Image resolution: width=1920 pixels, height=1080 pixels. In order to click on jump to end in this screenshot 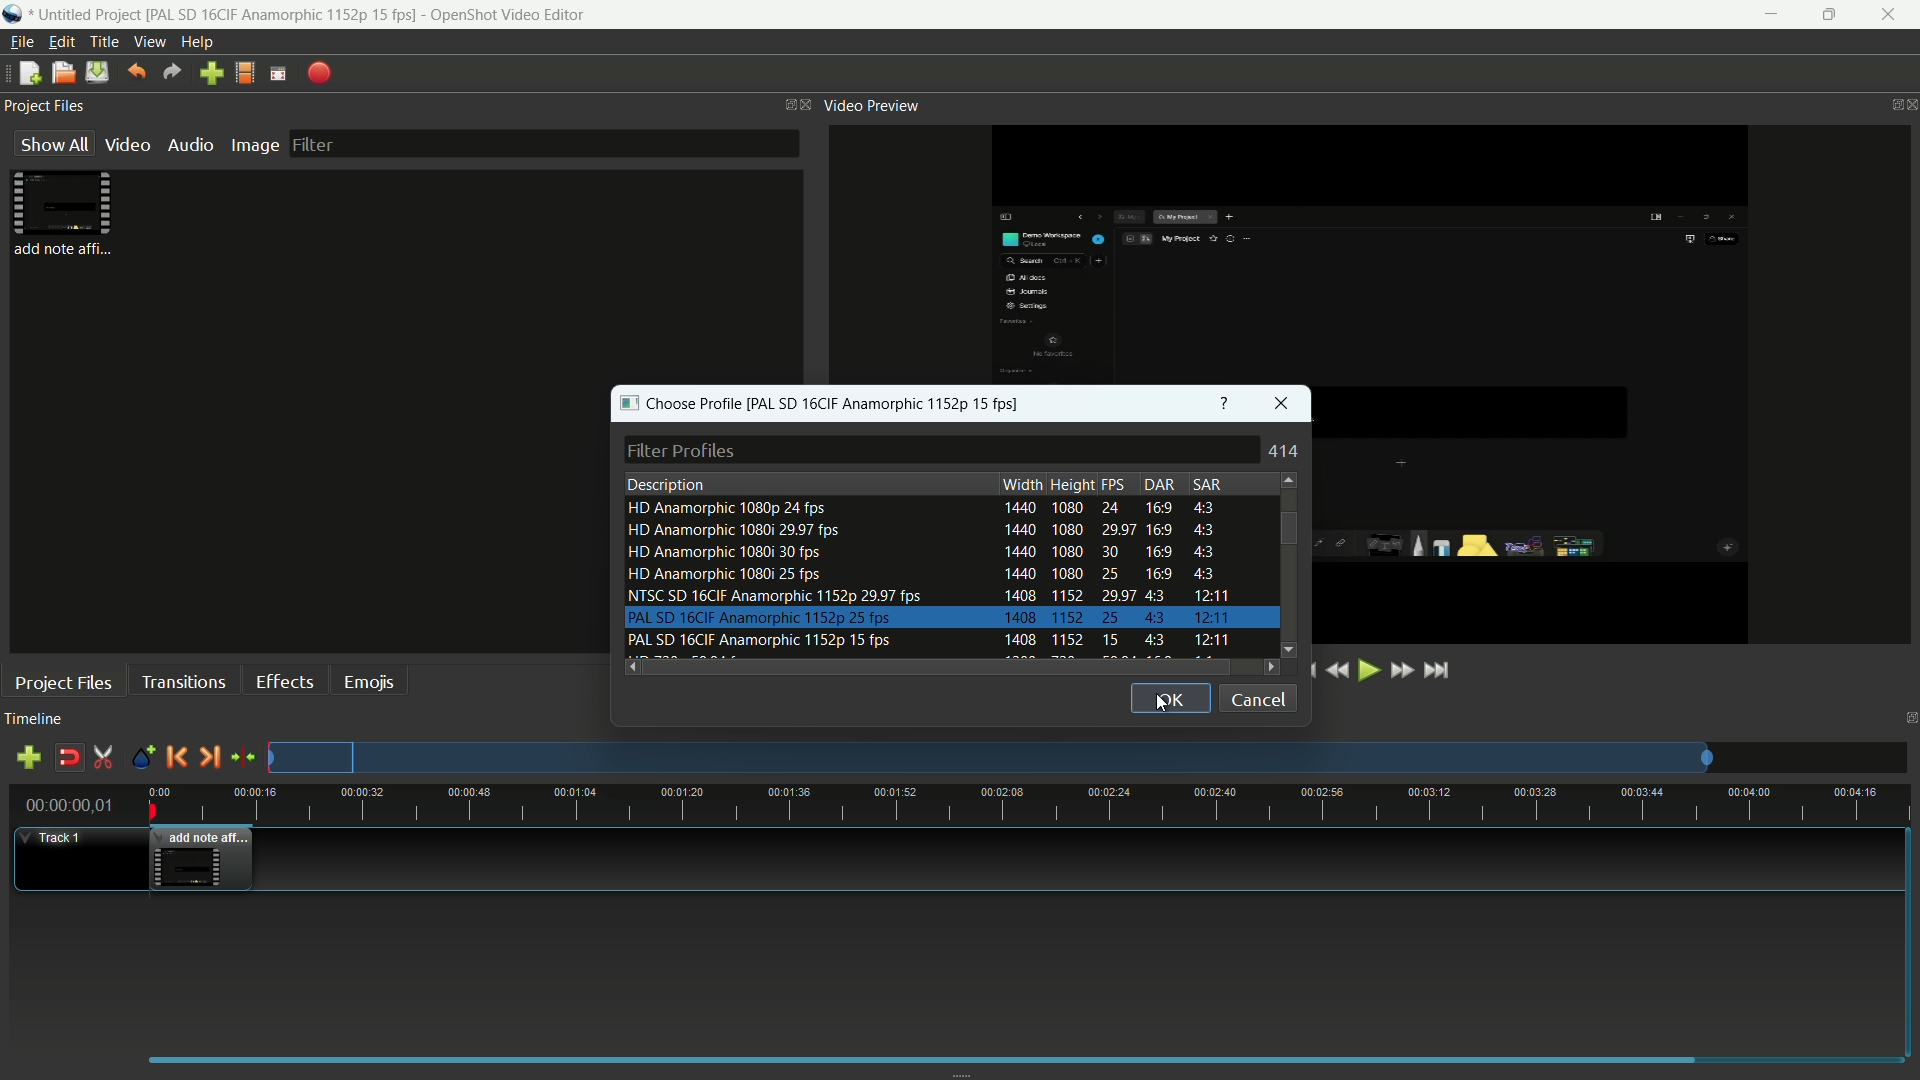, I will do `click(1436, 670)`.